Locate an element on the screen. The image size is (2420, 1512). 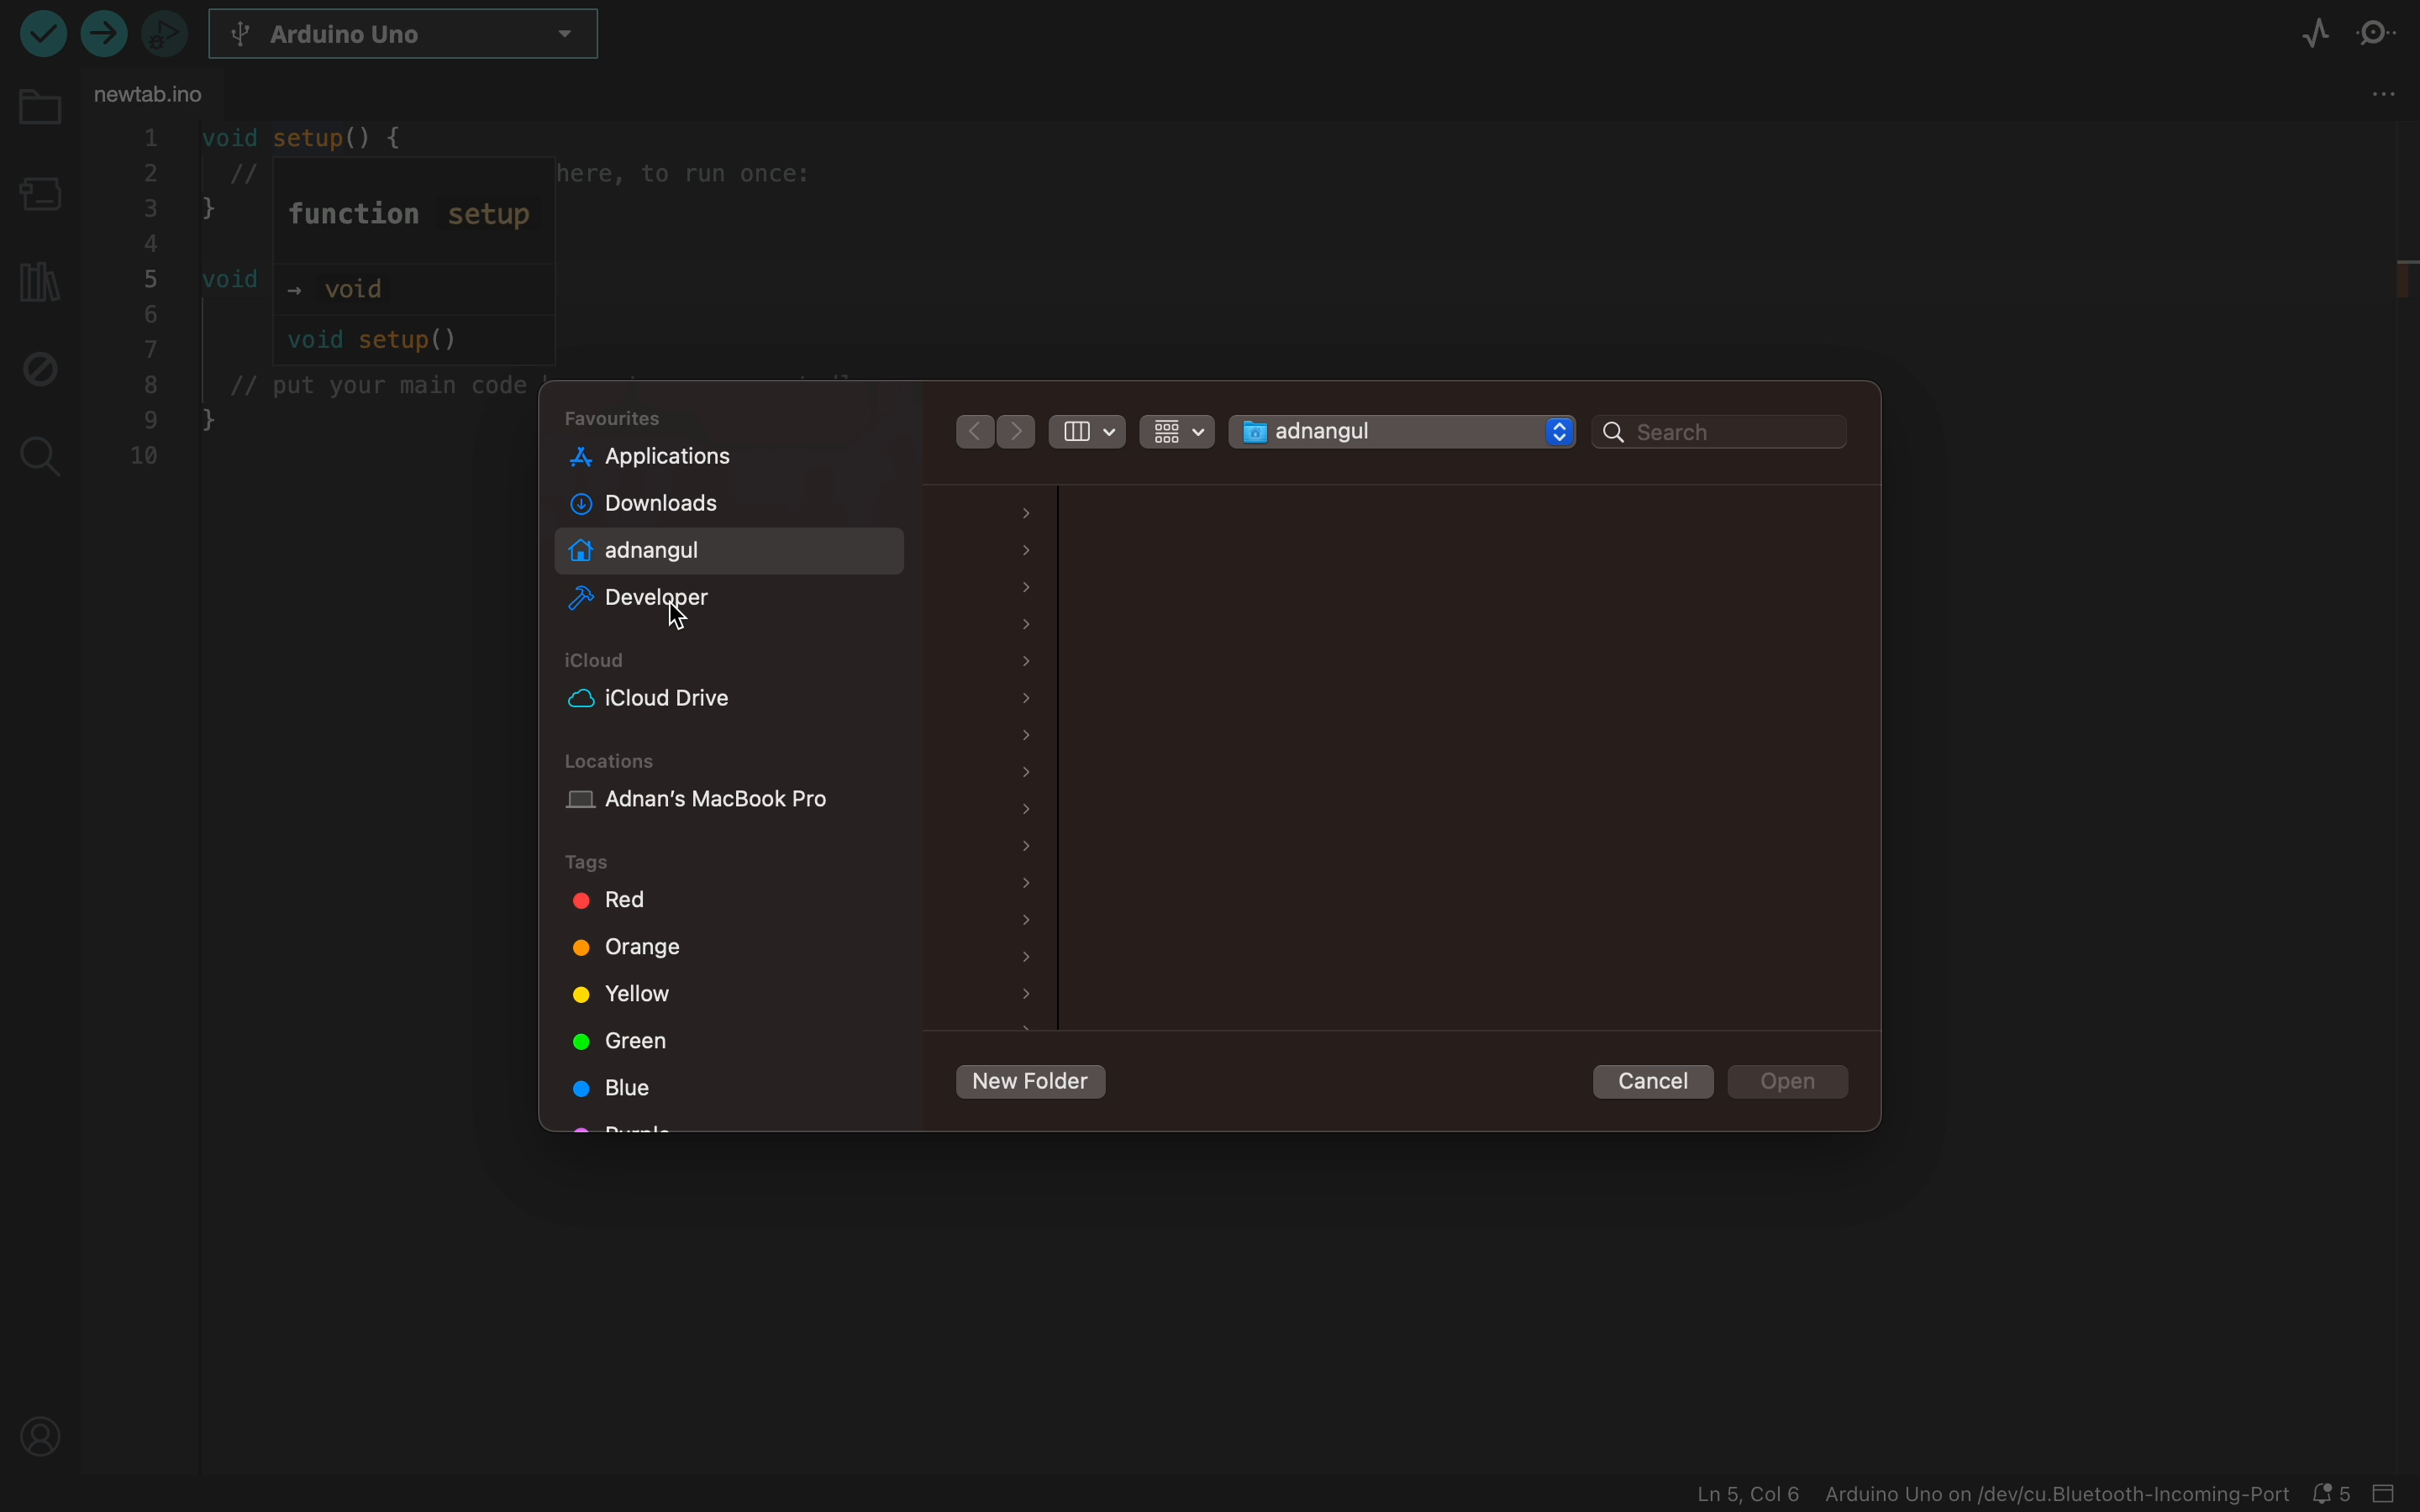
arrows is located at coordinates (970, 430).